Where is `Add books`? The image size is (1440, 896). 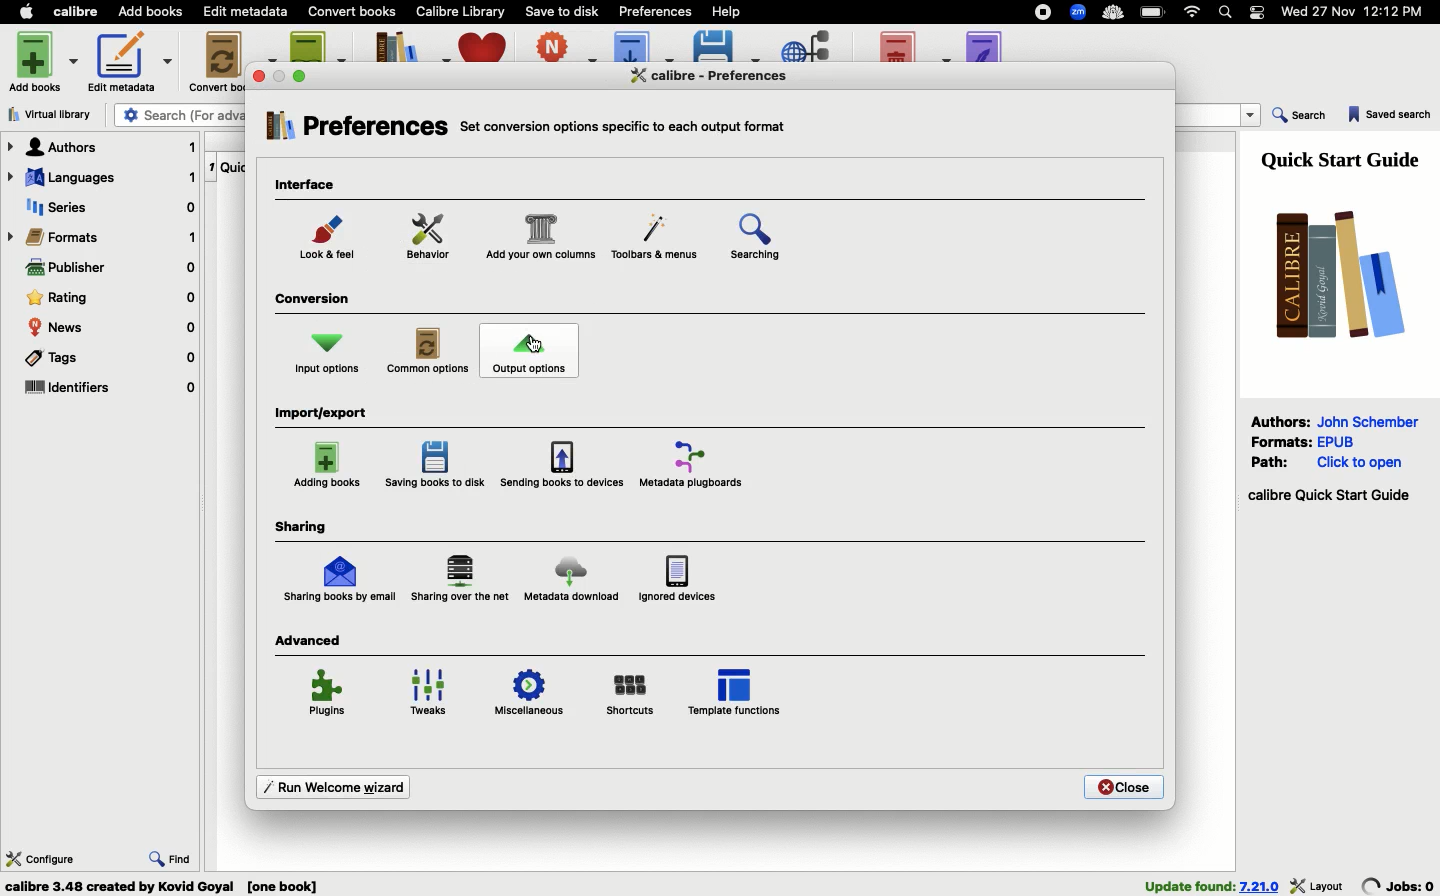 Add books is located at coordinates (151, 13).